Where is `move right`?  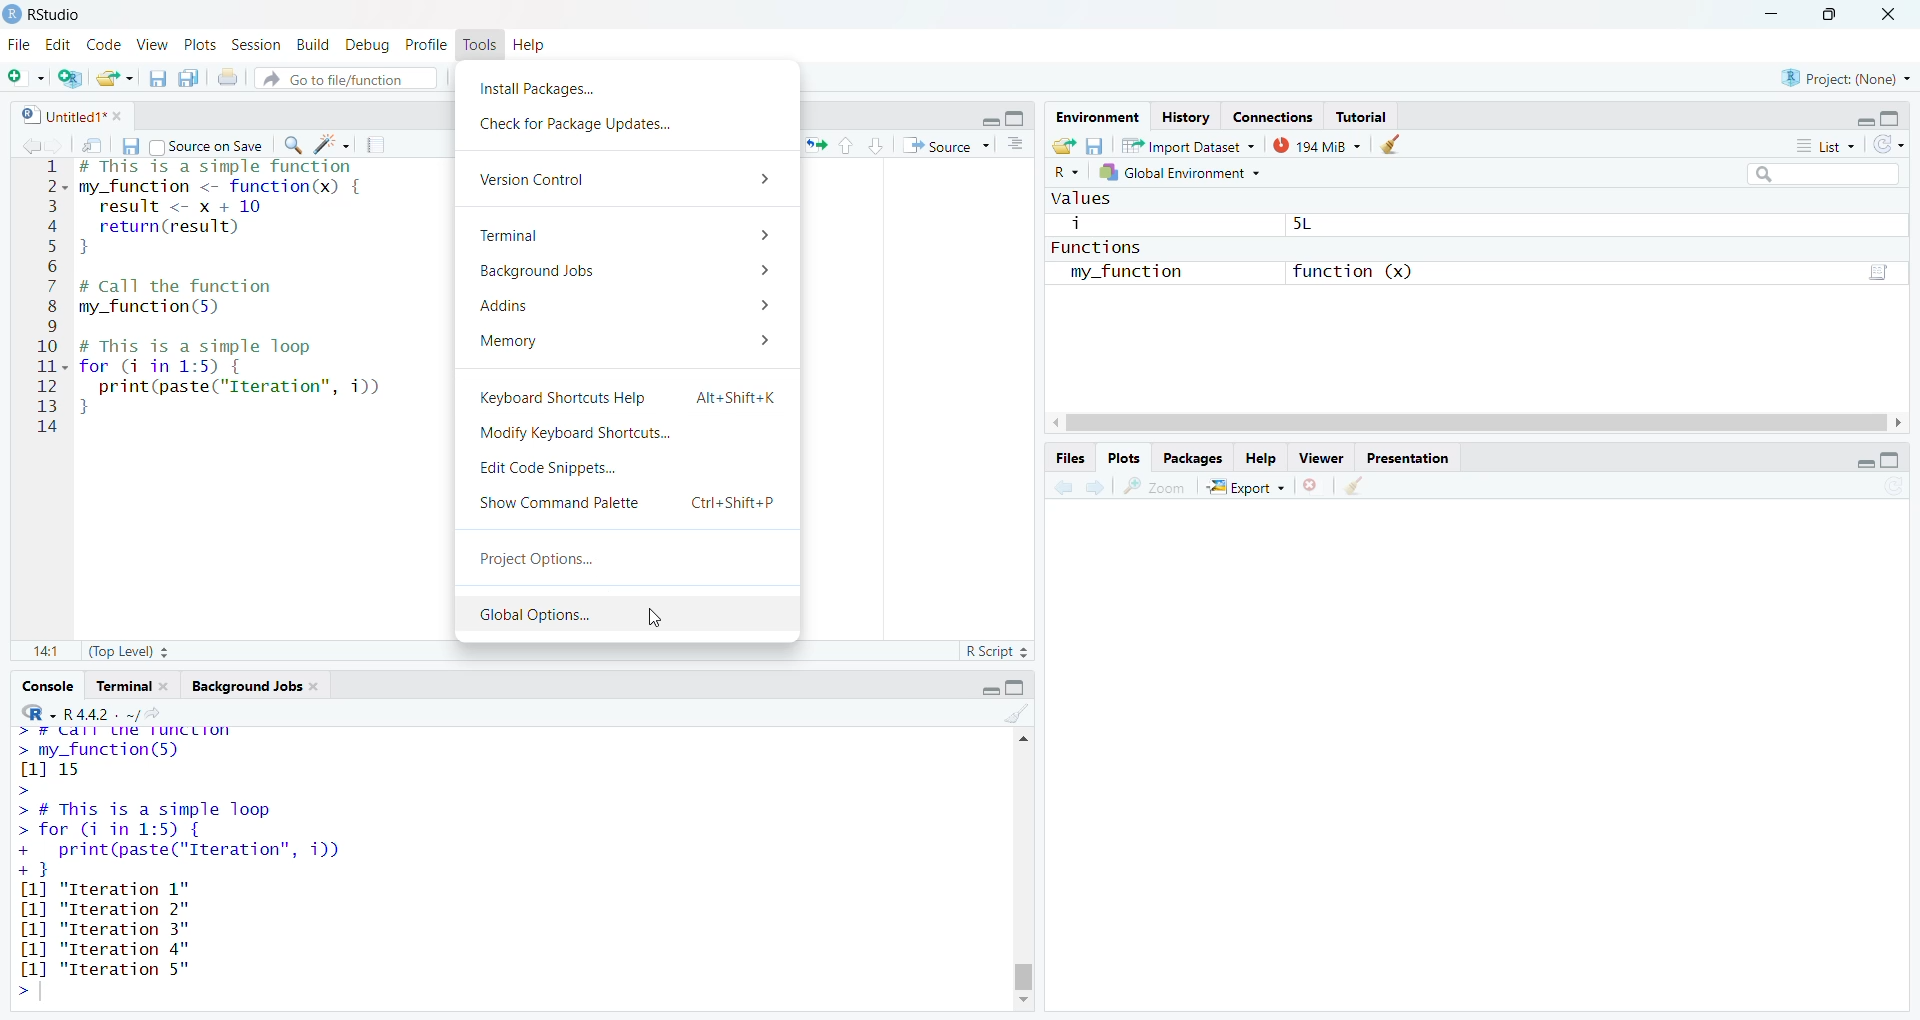
move right is located at coordinates (1906, 423).